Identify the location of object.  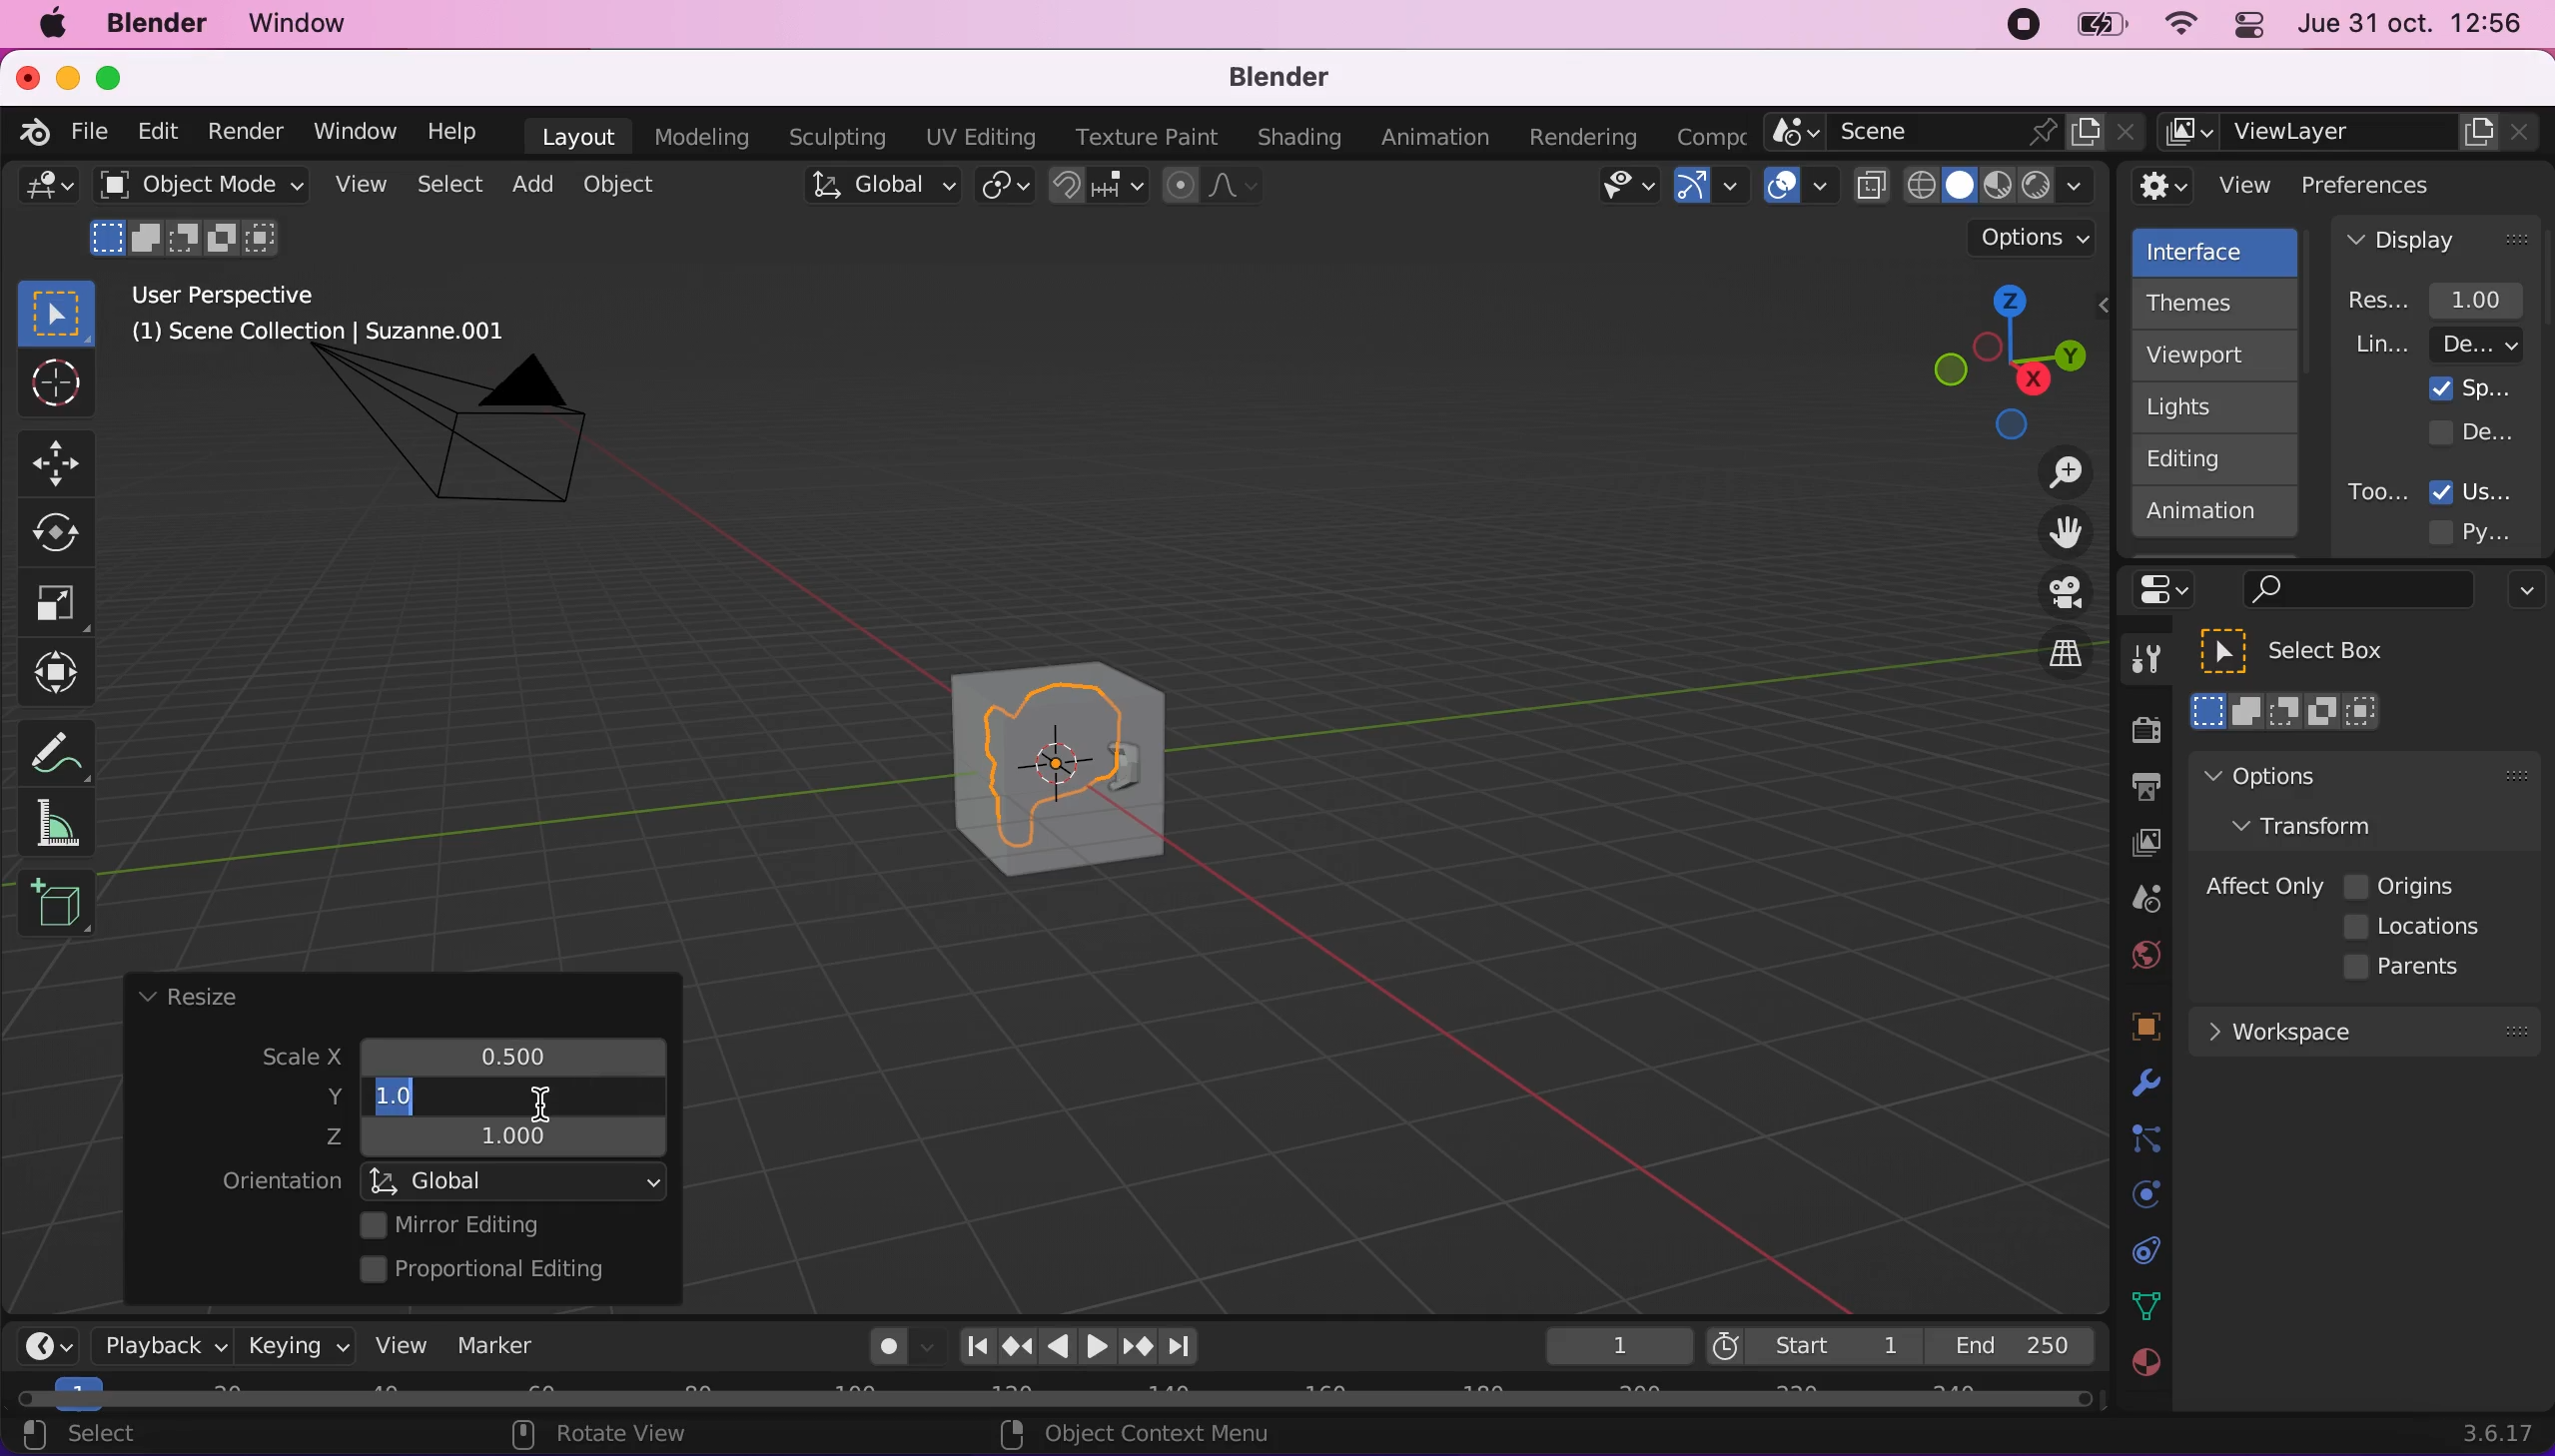
(624, 184).